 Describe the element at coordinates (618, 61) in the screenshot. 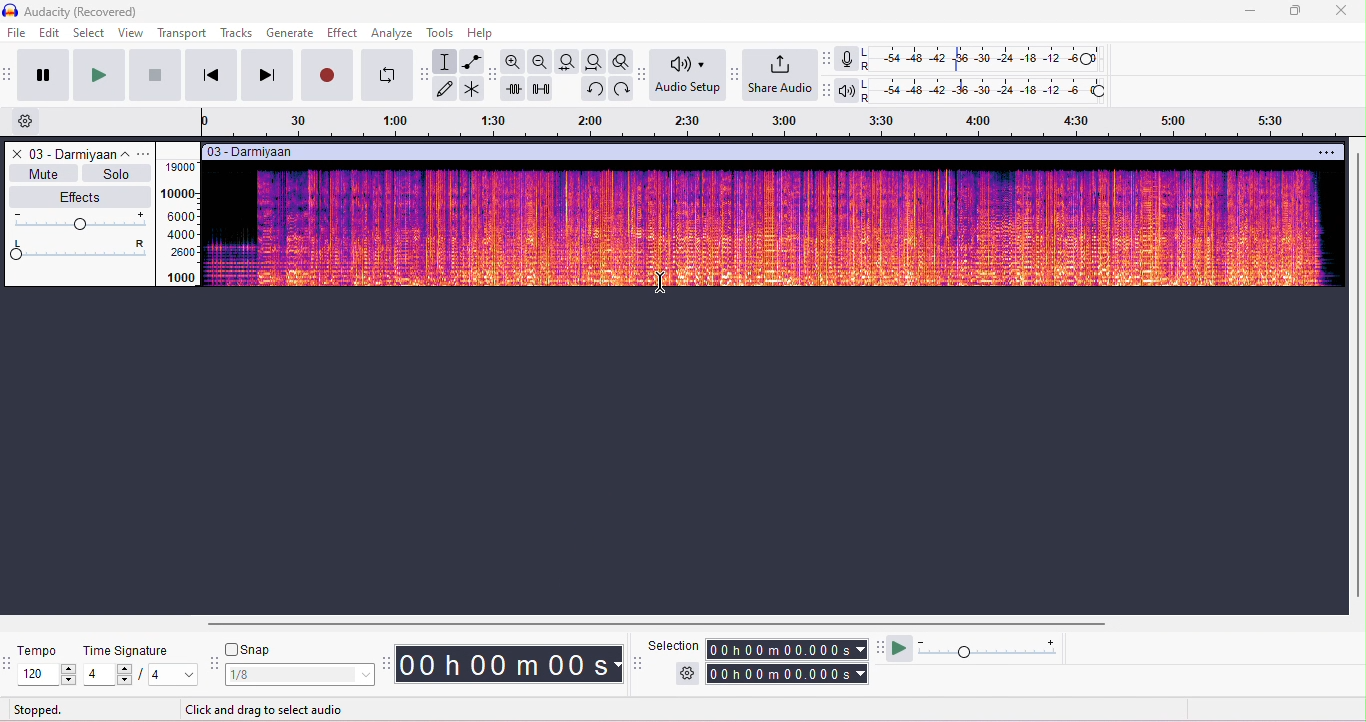

I see `zoom toggle` at that location.